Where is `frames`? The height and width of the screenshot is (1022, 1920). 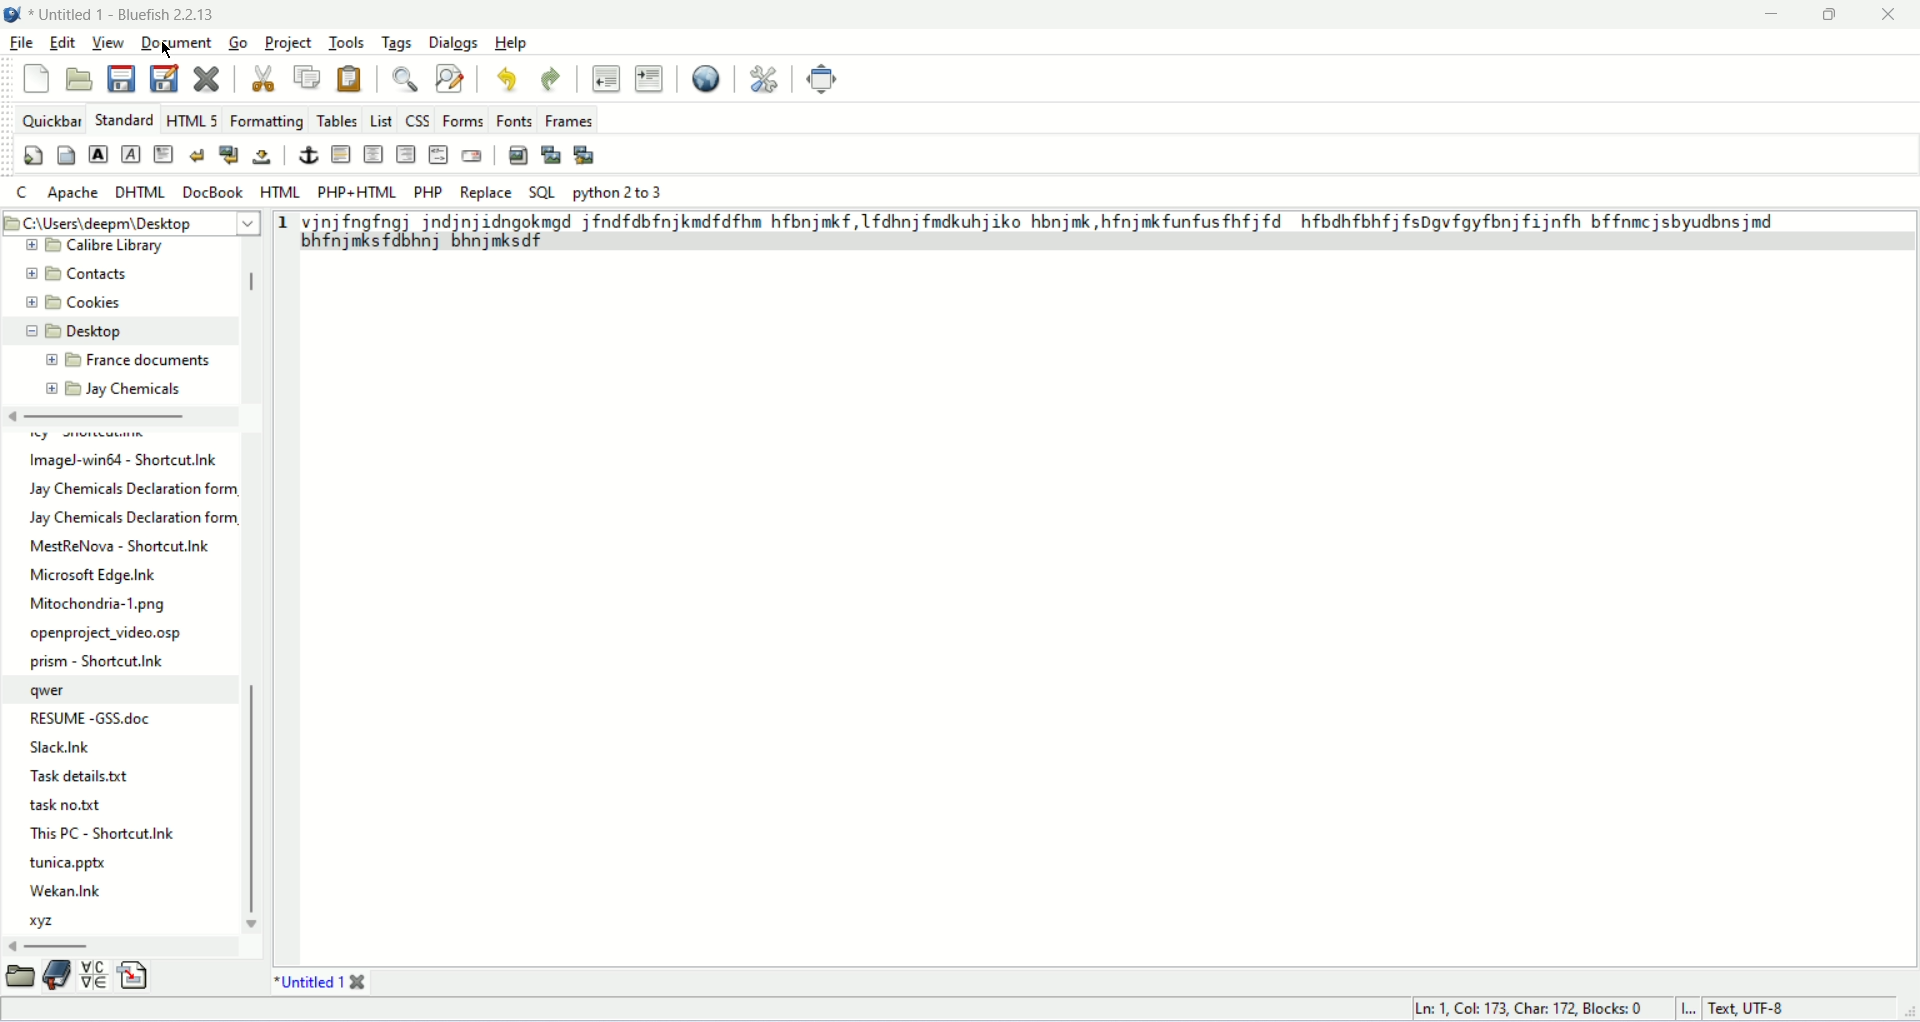 frames is located at coordinates (569, 122).